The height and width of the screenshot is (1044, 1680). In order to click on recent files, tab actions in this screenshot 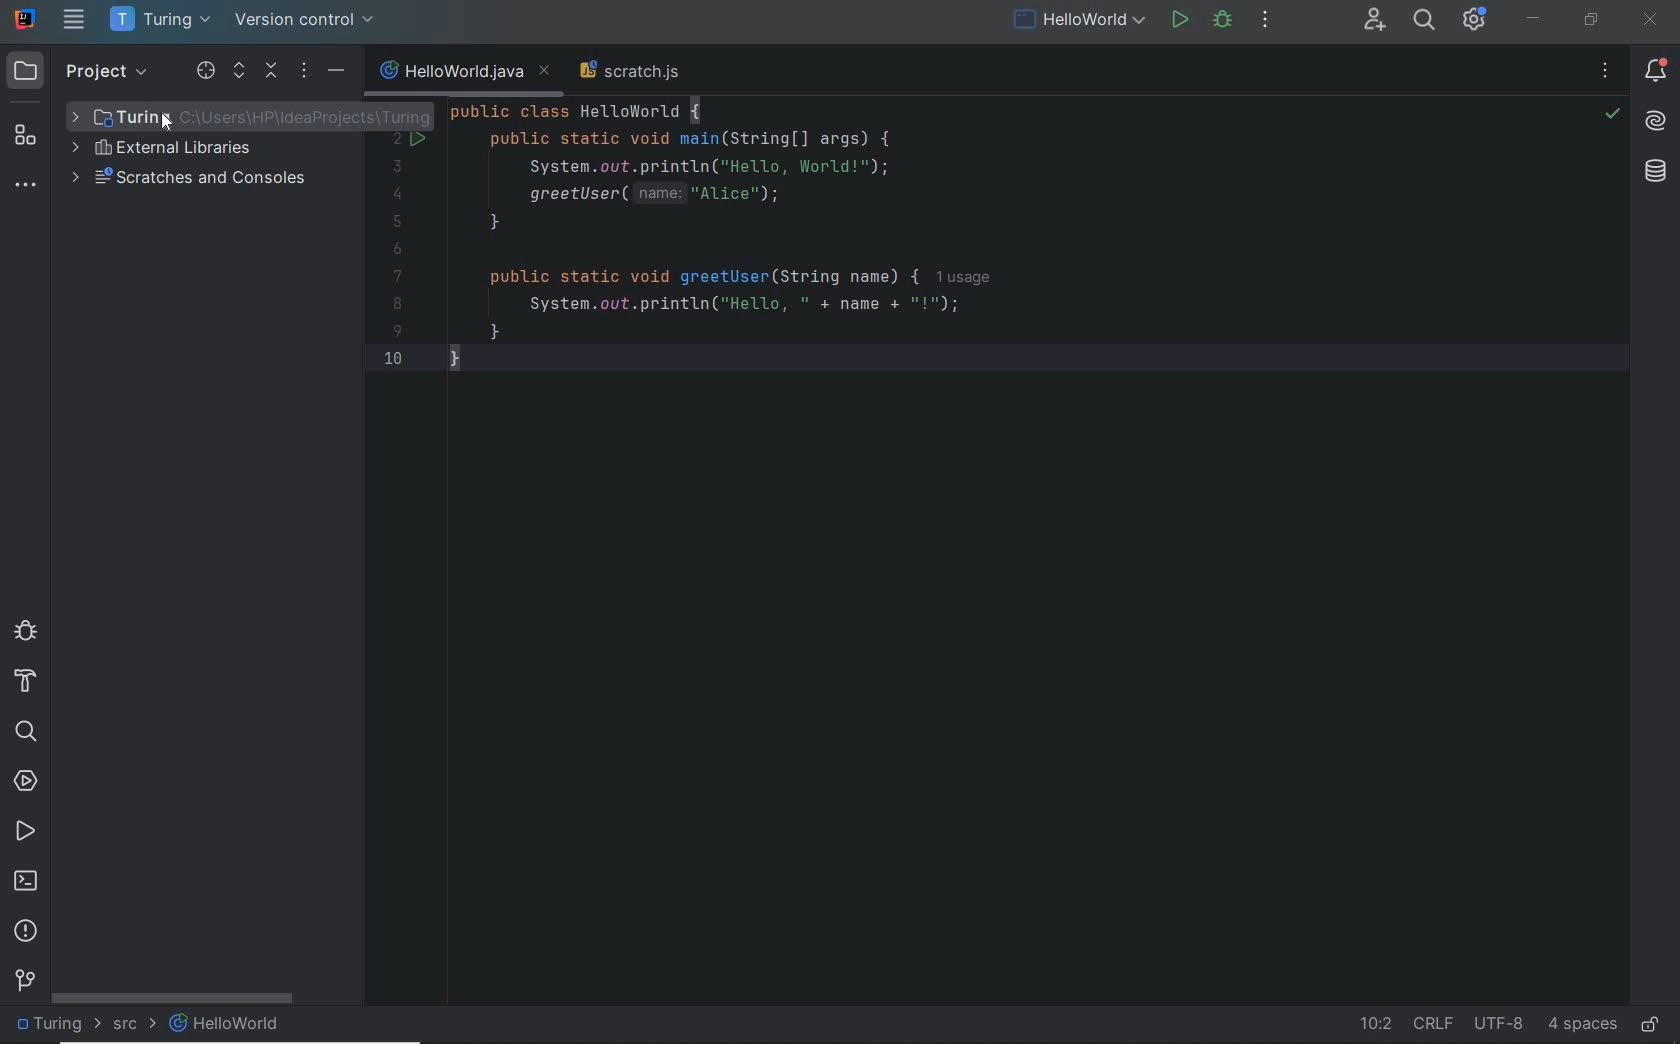, I will do `click(1606, 72)`.